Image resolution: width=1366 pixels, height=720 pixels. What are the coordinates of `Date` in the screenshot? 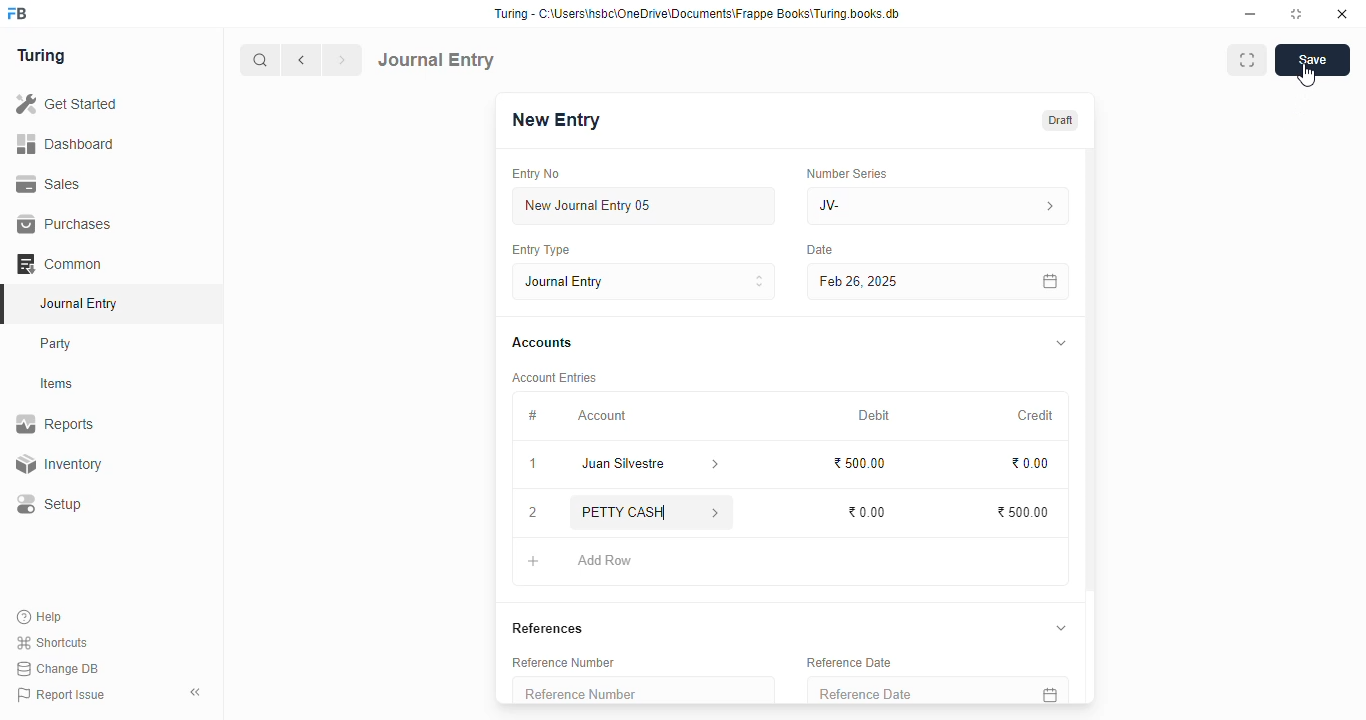 It's located at (821, 250).